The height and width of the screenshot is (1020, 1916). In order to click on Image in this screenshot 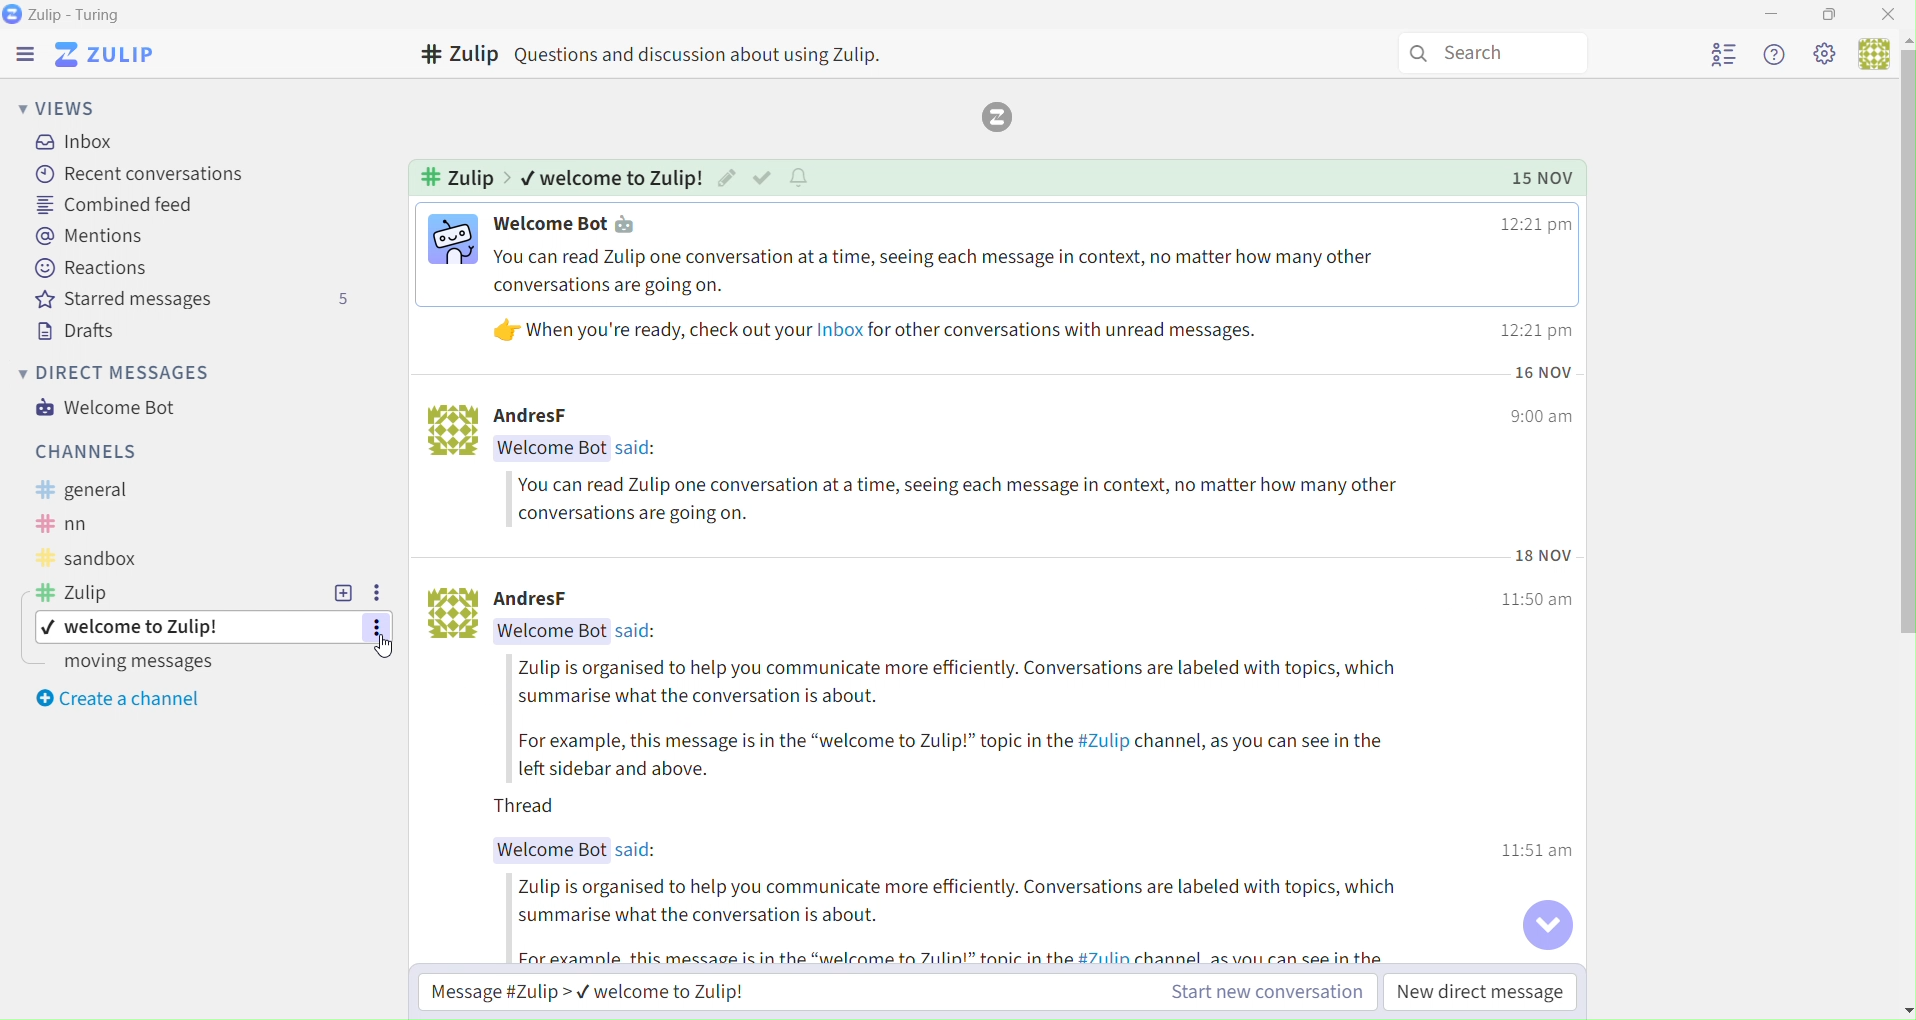, I will do `click(453, 238)`.